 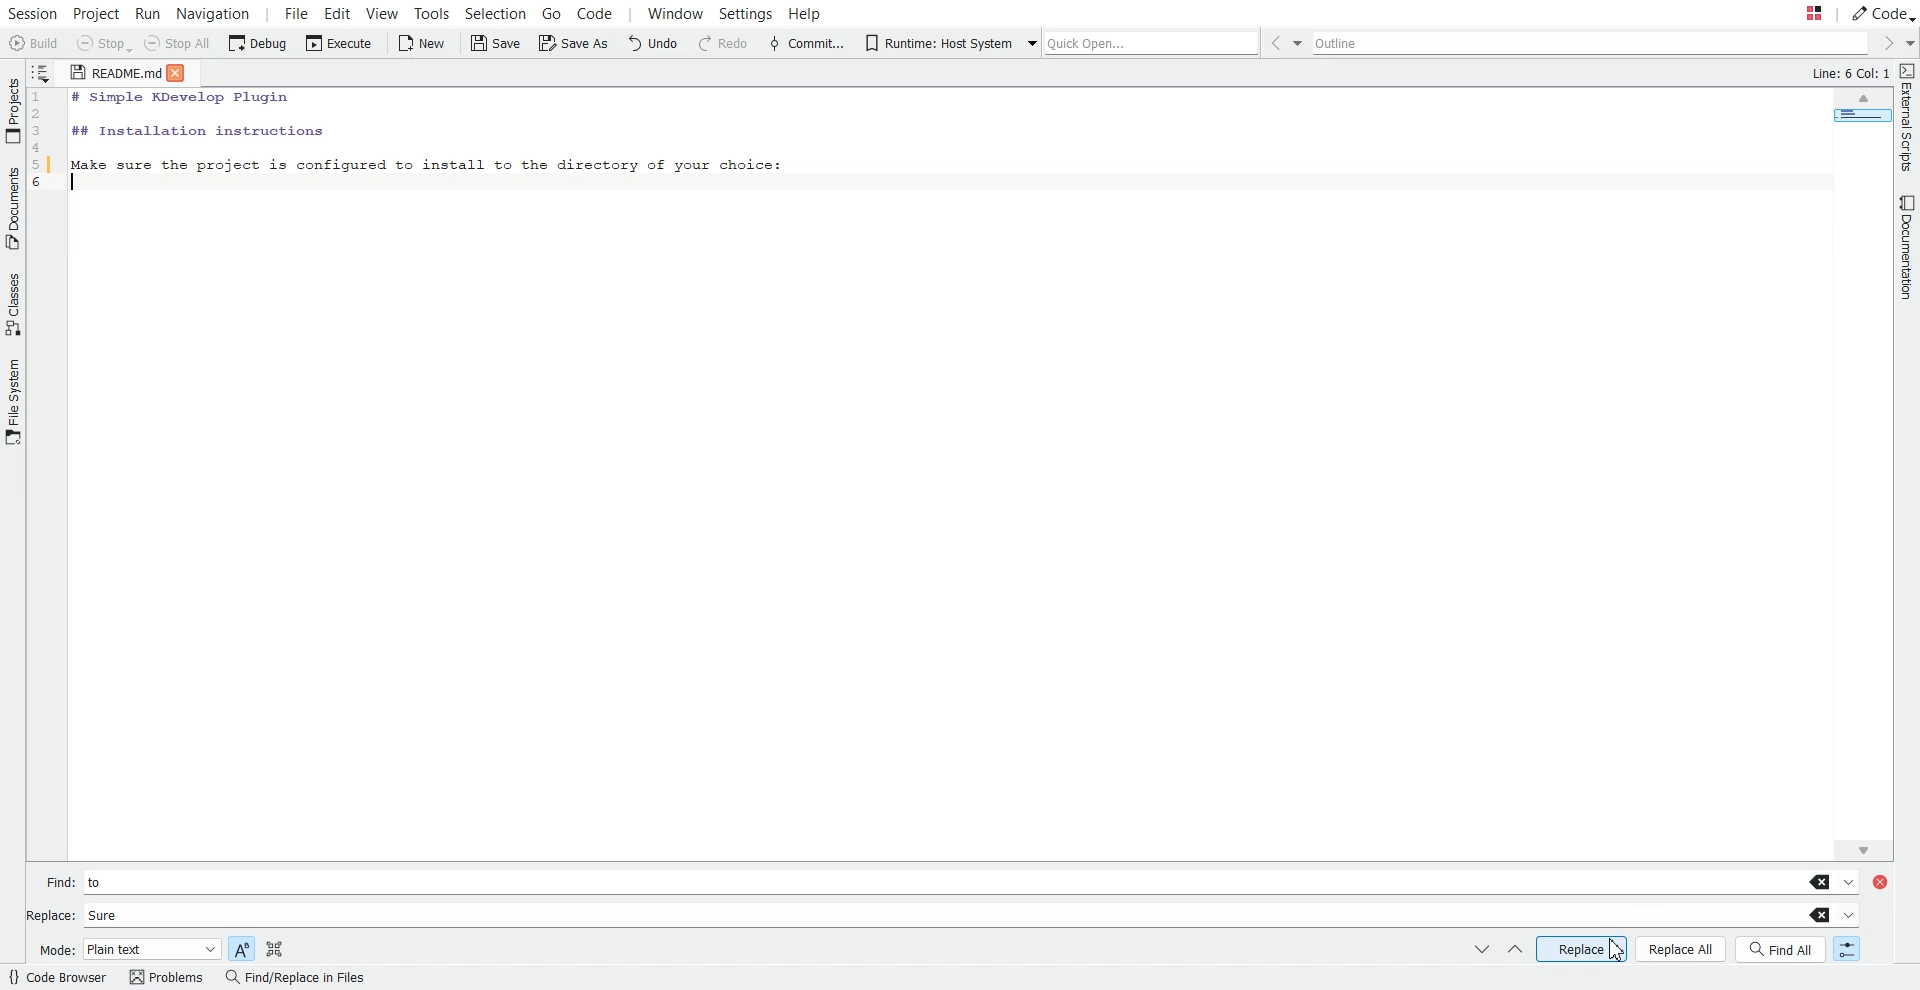 What do you see at coordinates (572, 45) in the screenshot?
I see `Save as` at bounding box center [572, 45].